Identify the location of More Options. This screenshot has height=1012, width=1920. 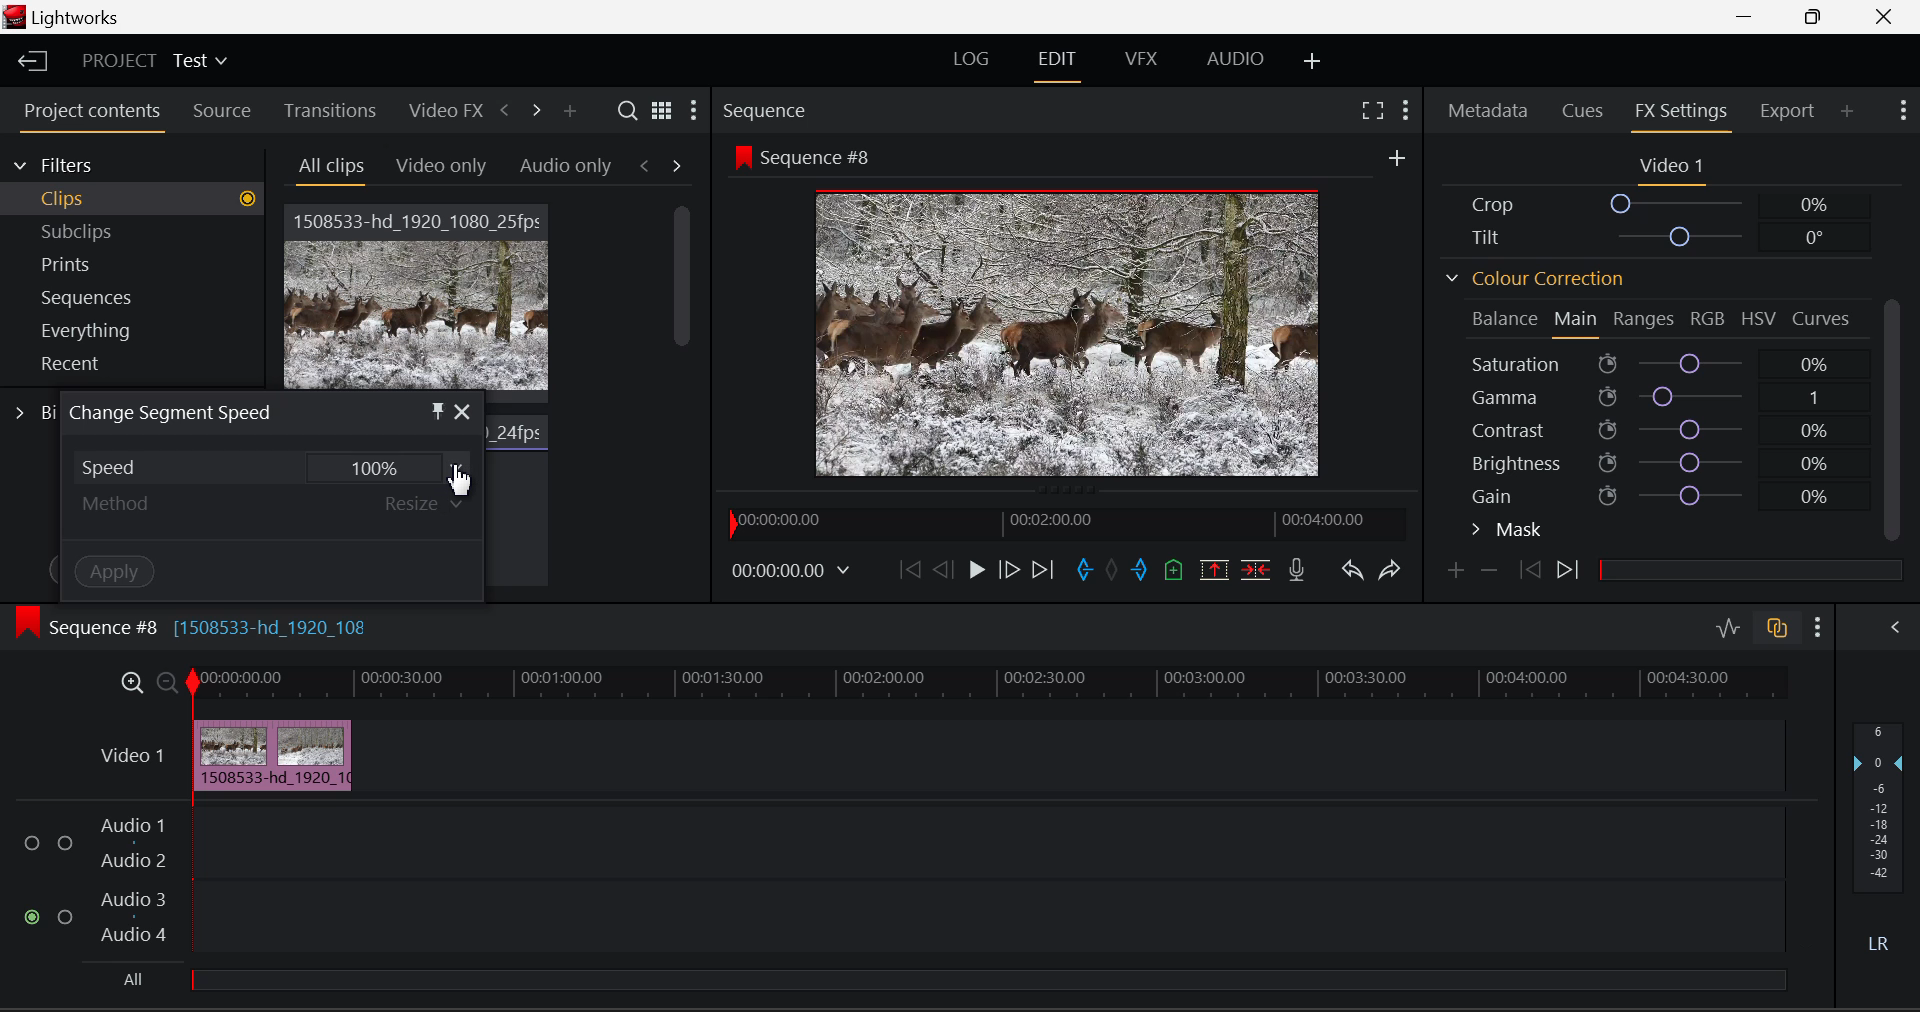
(1397, 160).